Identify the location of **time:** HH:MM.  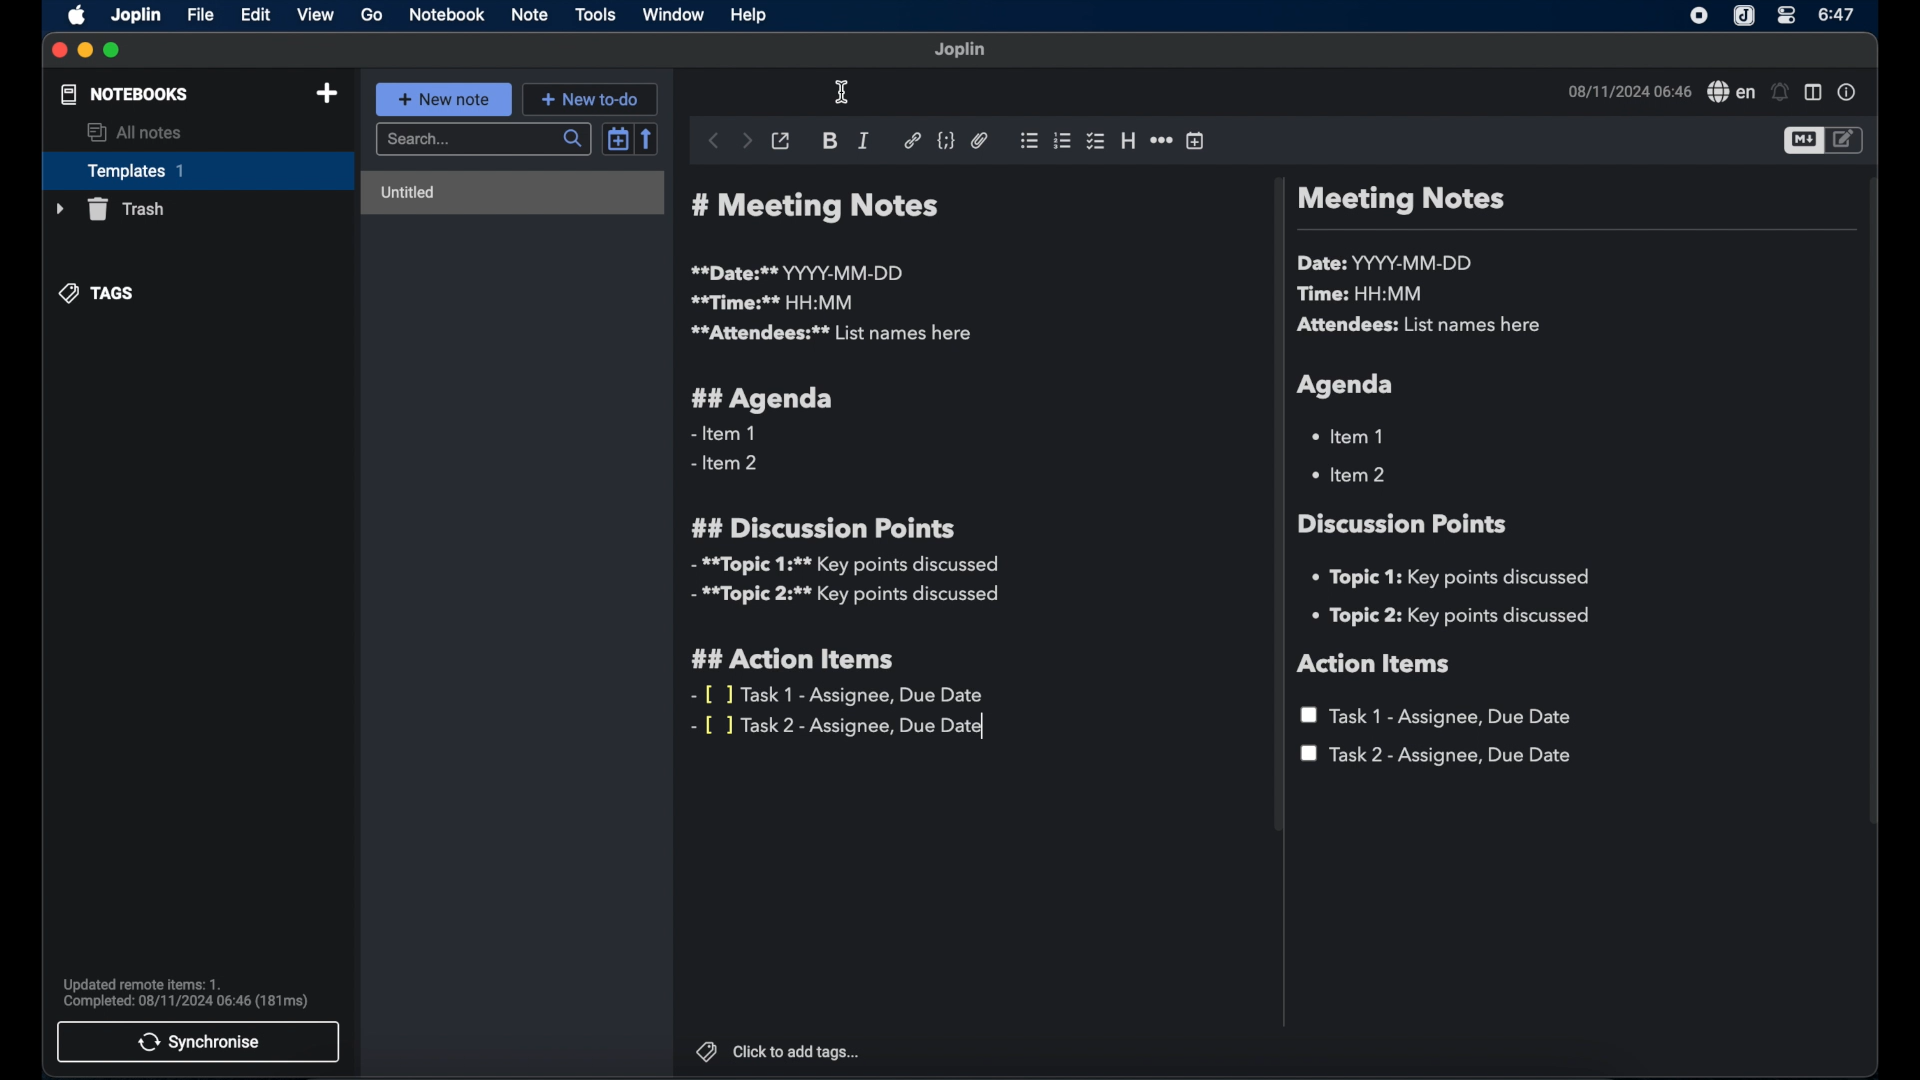
(773, 302).